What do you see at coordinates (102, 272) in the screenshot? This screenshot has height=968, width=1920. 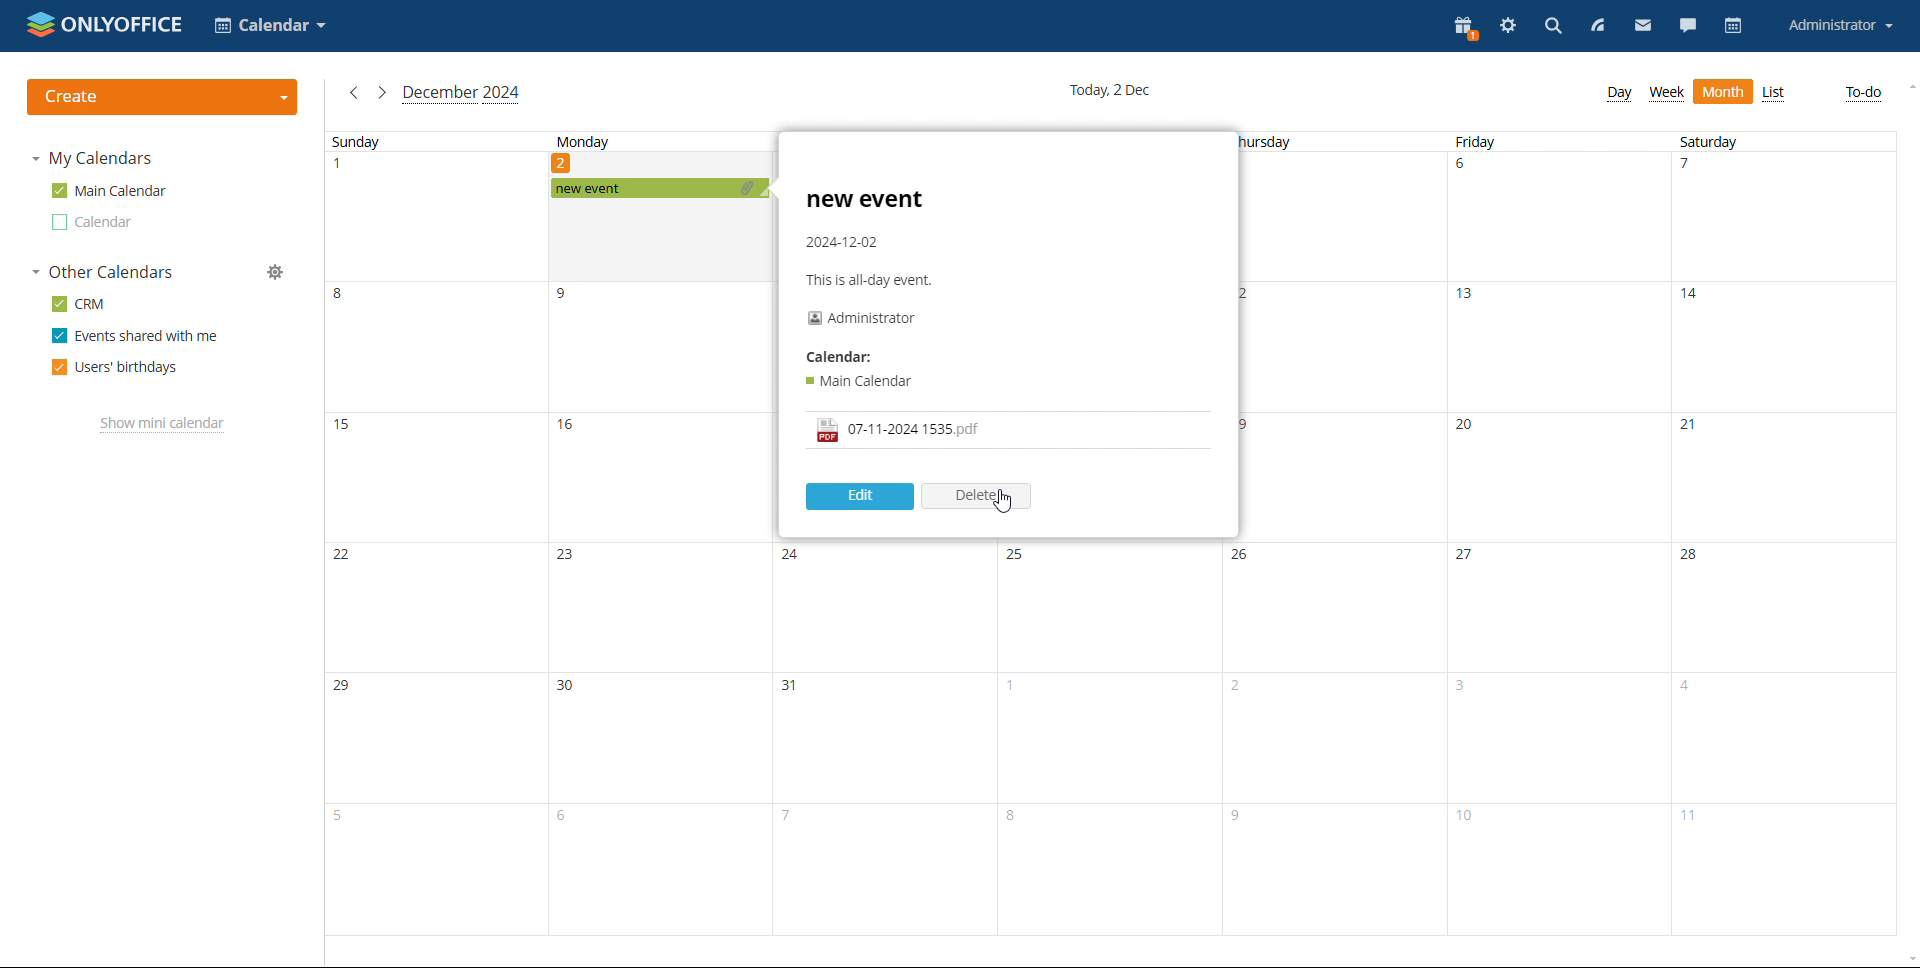 I see `other calendars` at bounding box center [102, 272].